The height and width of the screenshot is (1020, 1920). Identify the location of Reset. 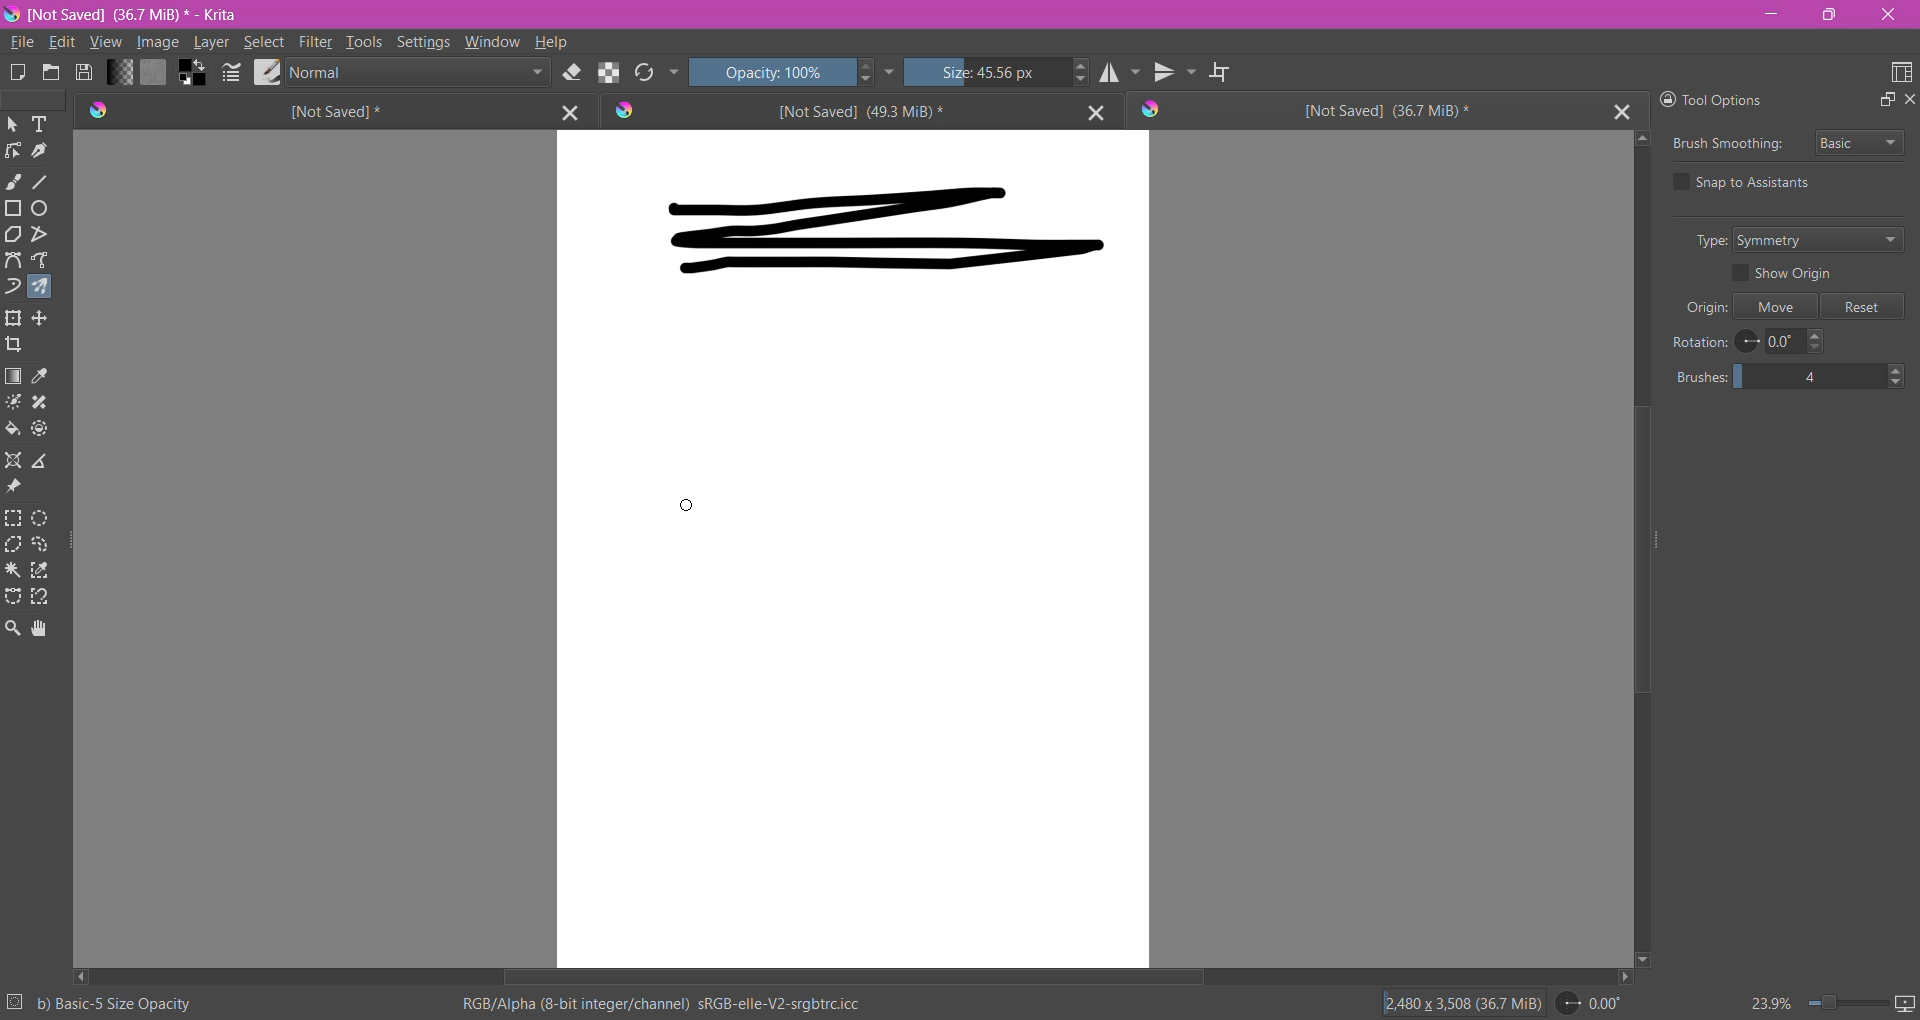
(1862, 307).